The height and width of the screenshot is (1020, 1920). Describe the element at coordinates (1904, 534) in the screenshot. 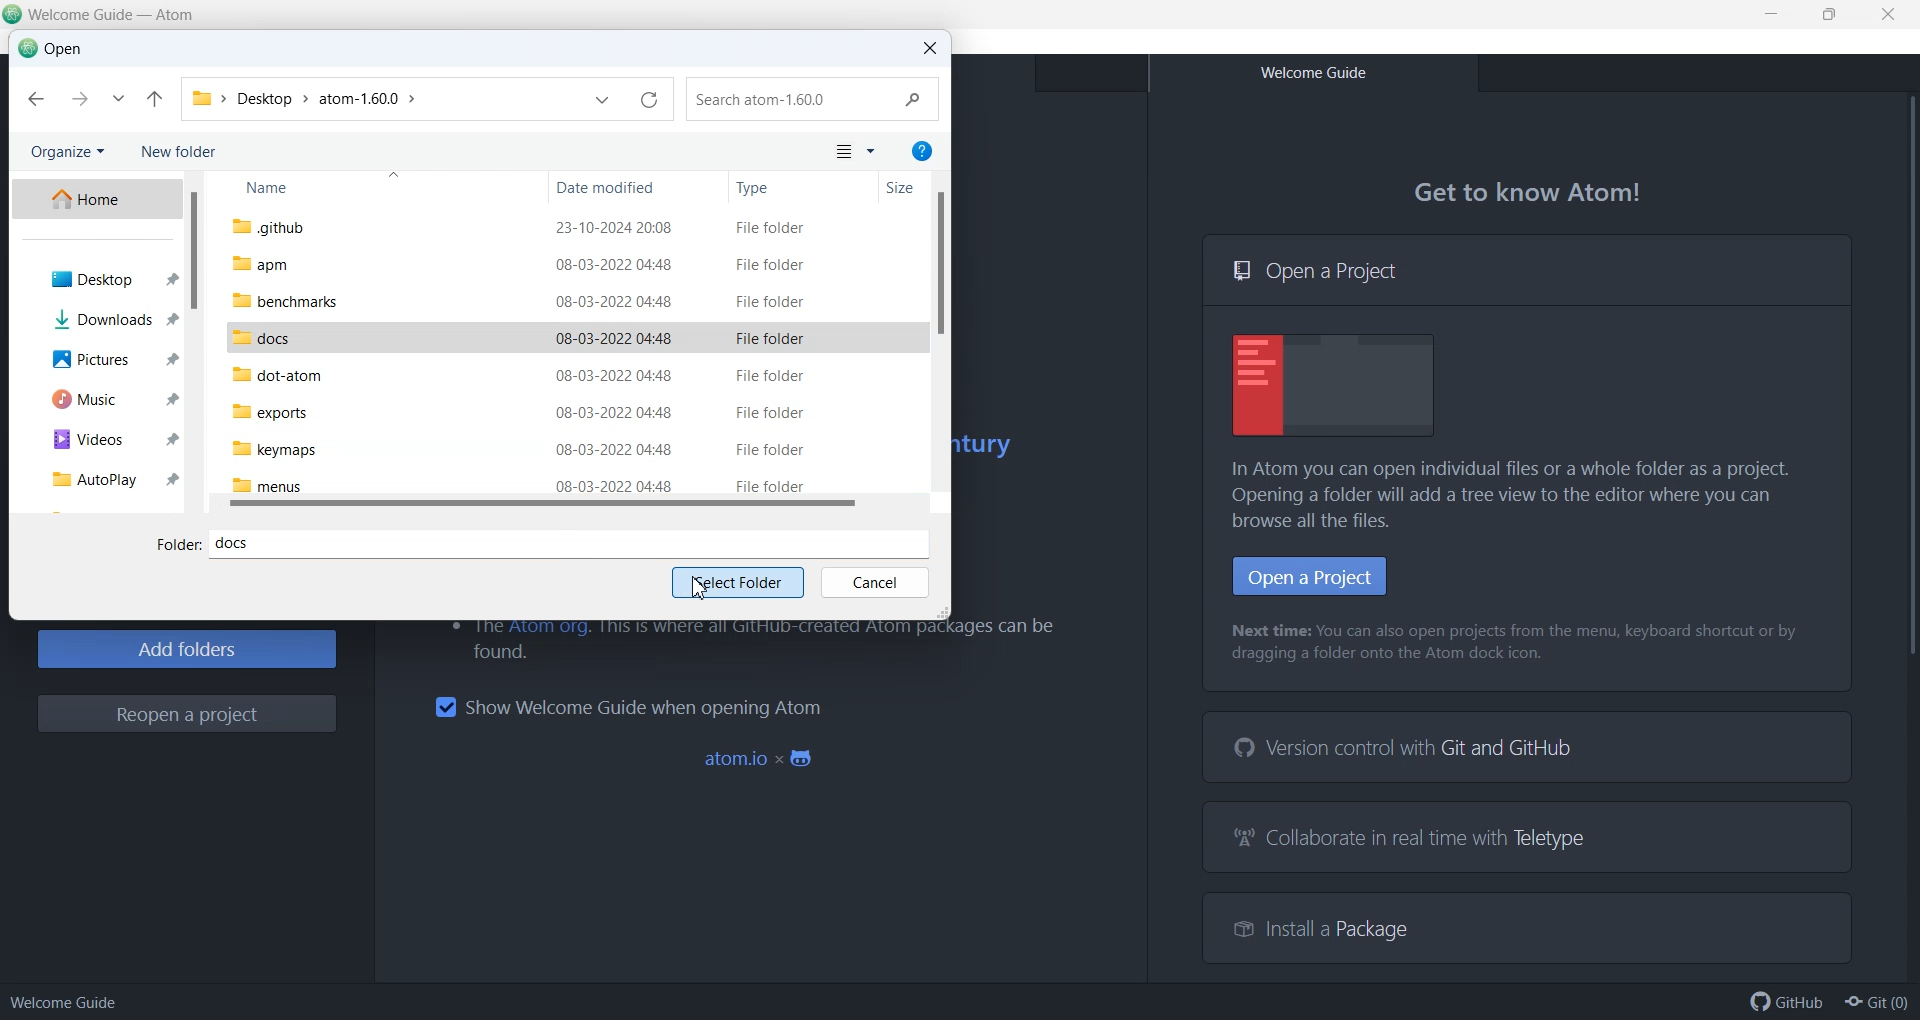

I see `Vertical Scrollbar` at that location.